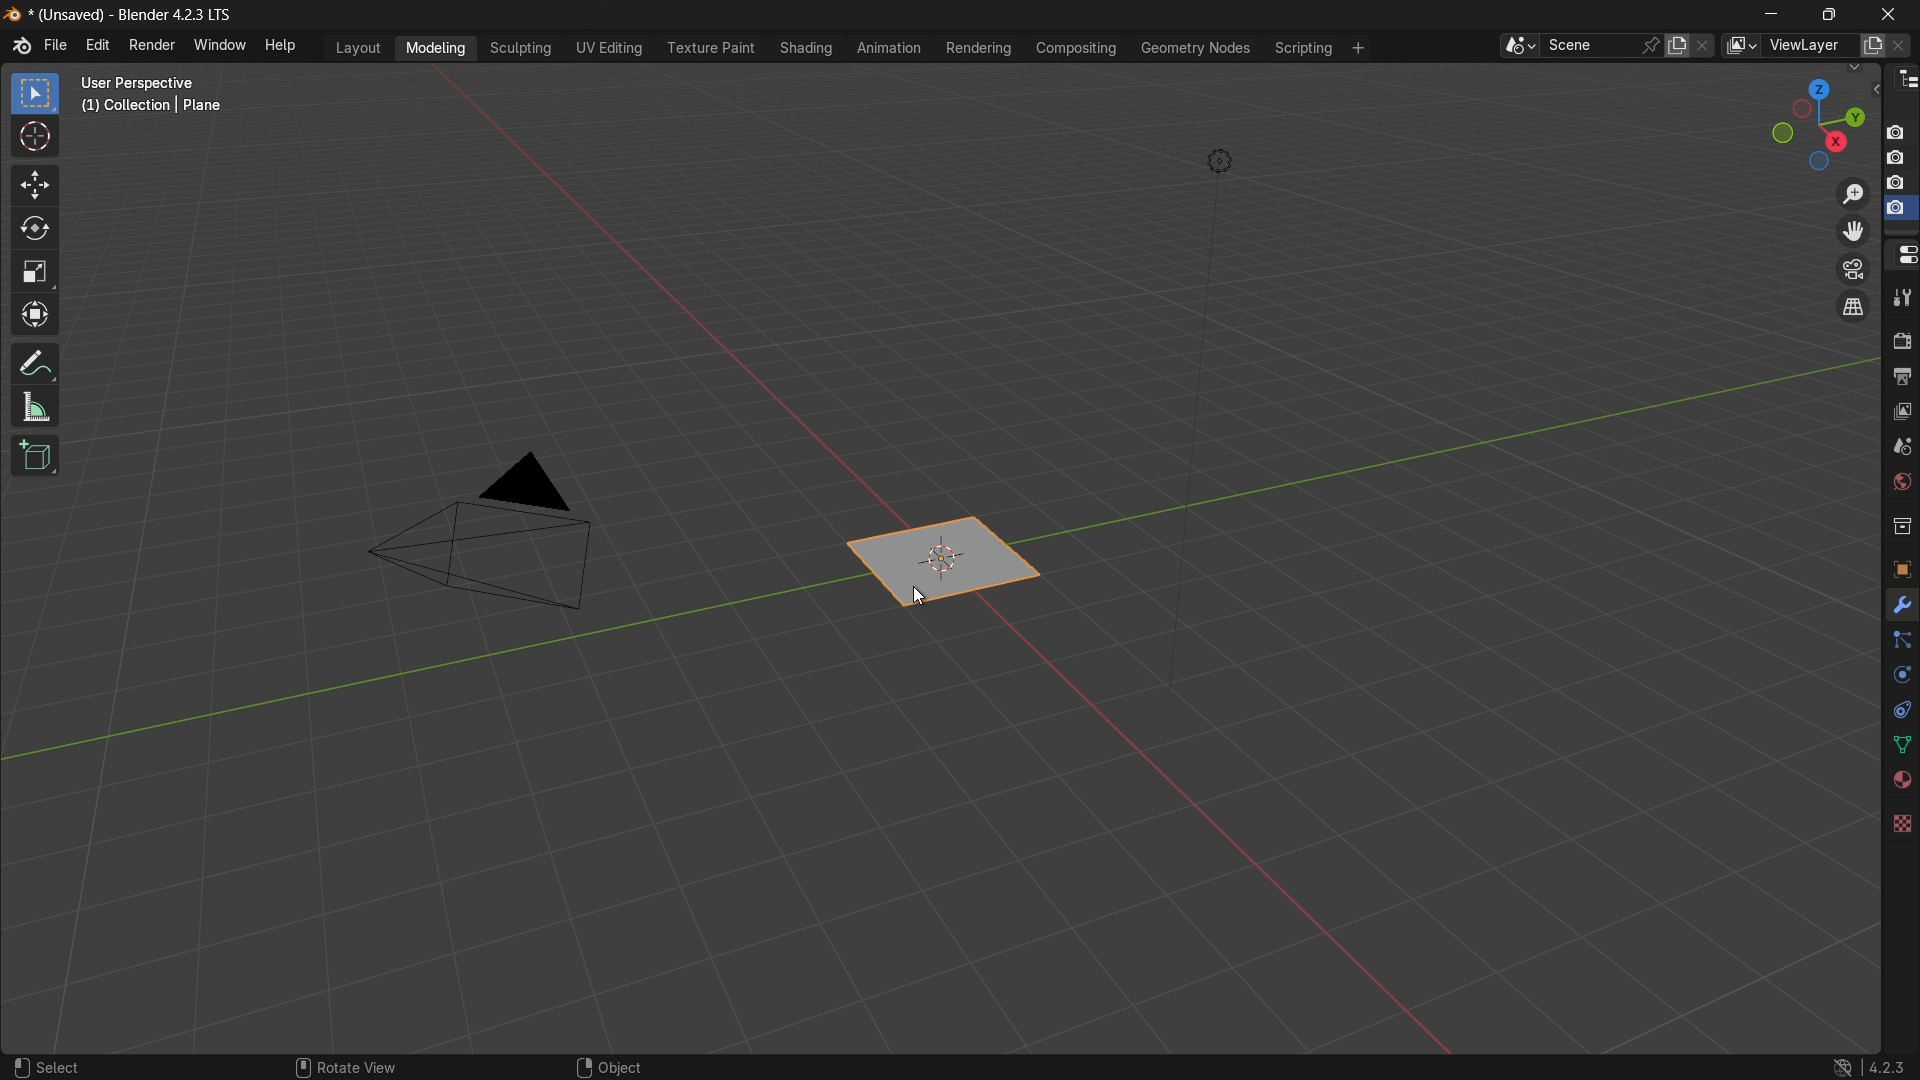 Image resolution: width=1920 pixels, height=1080 pixels. I want to click on rotate view, so click(339, 1065).